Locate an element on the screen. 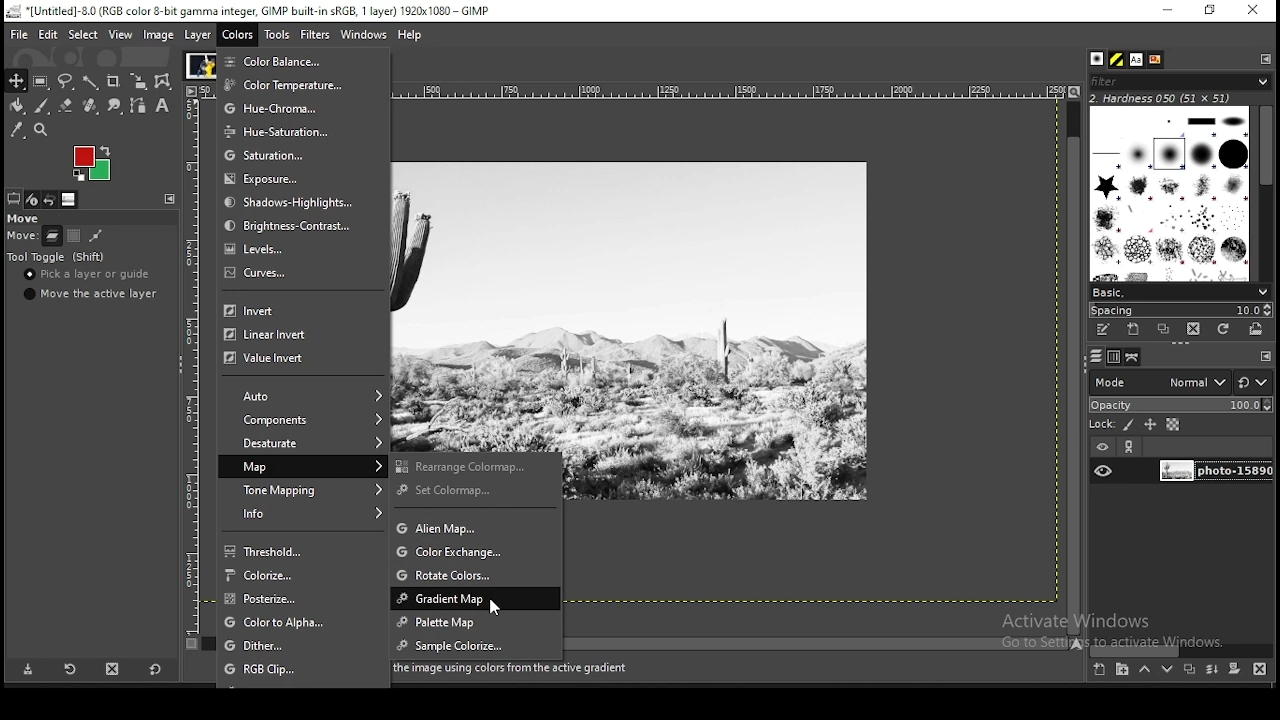  info is located at coordinates (305, 514).